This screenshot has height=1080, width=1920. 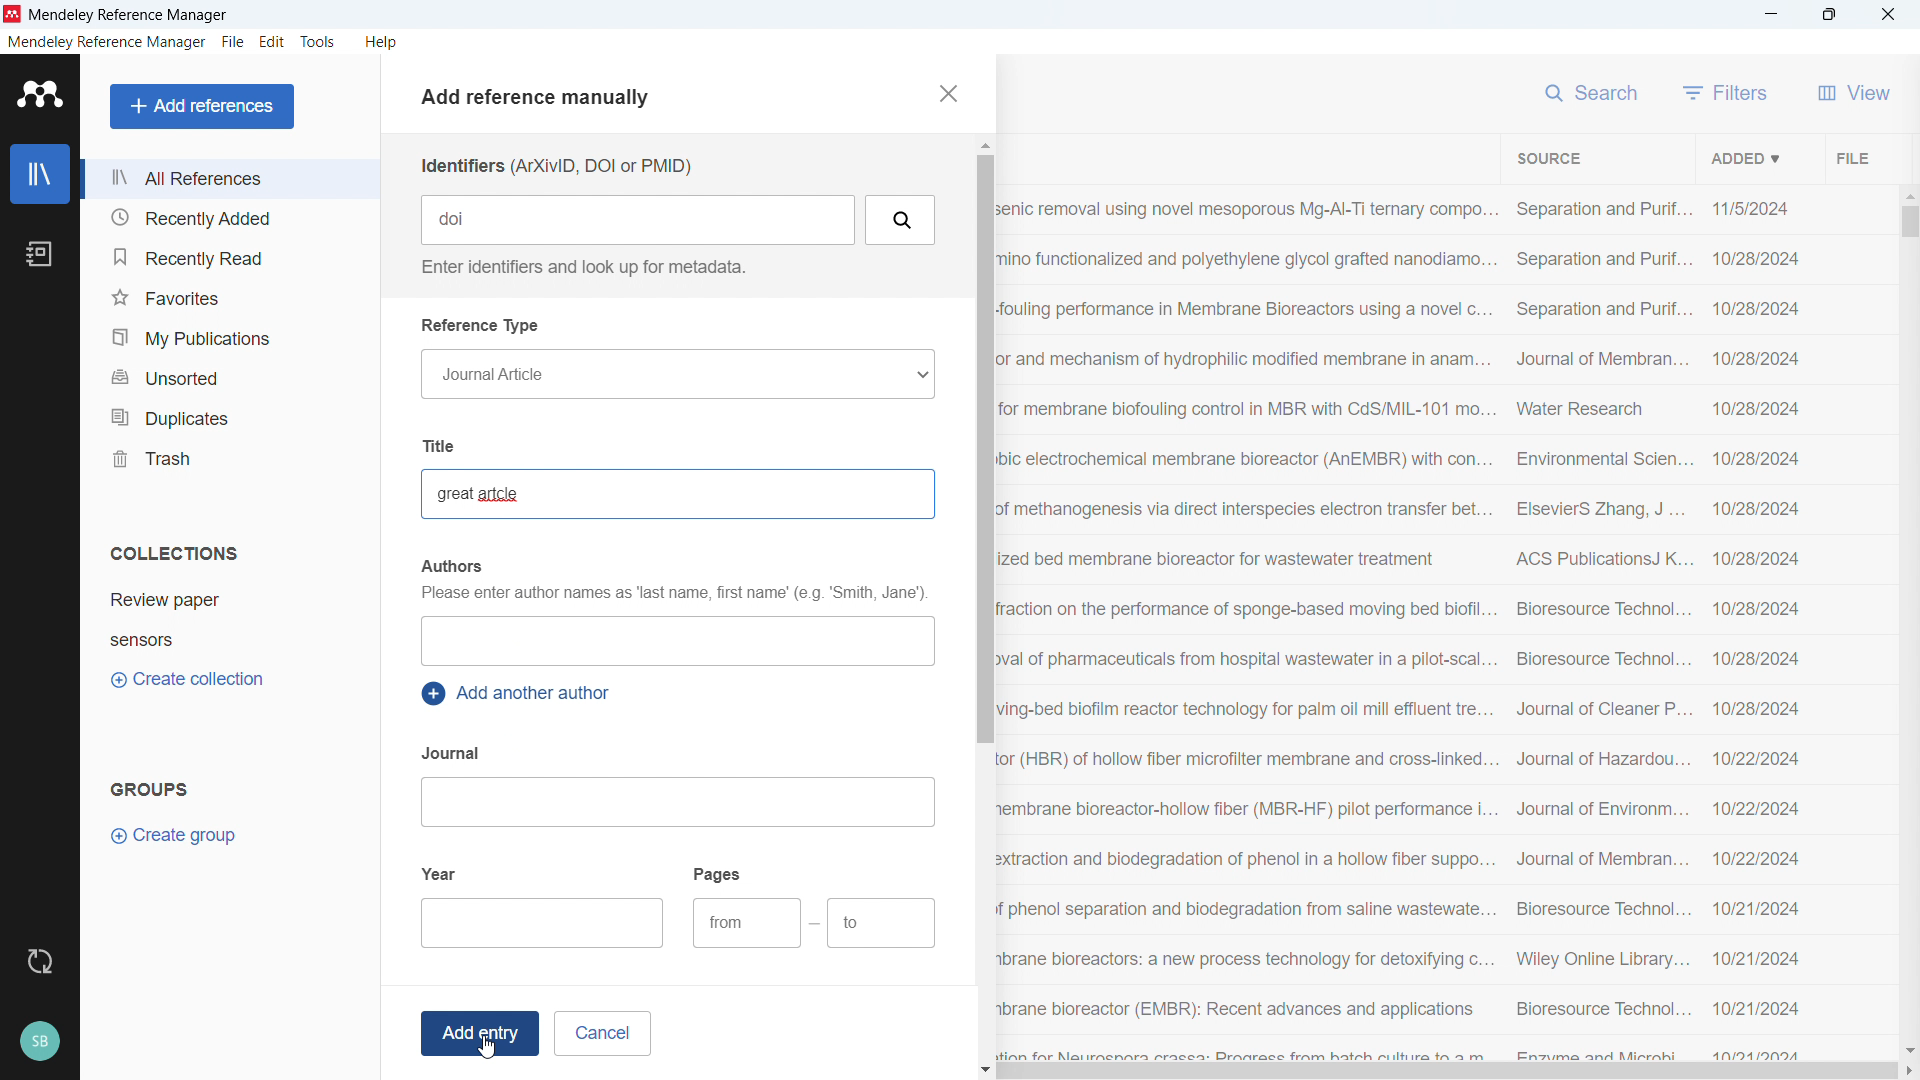 I want to click on Vertical scrollbar , so click(x=1910, y=222).